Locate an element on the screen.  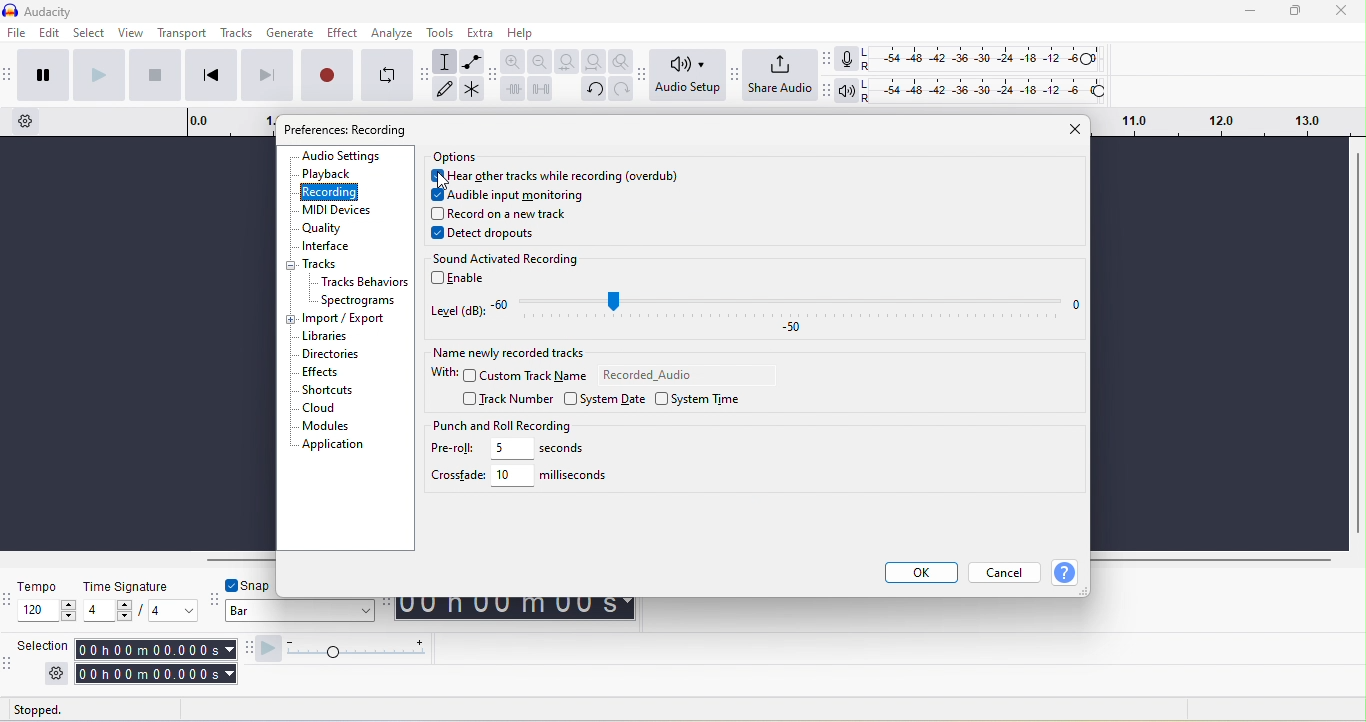
selection tool is located at coordinates (447, 60).